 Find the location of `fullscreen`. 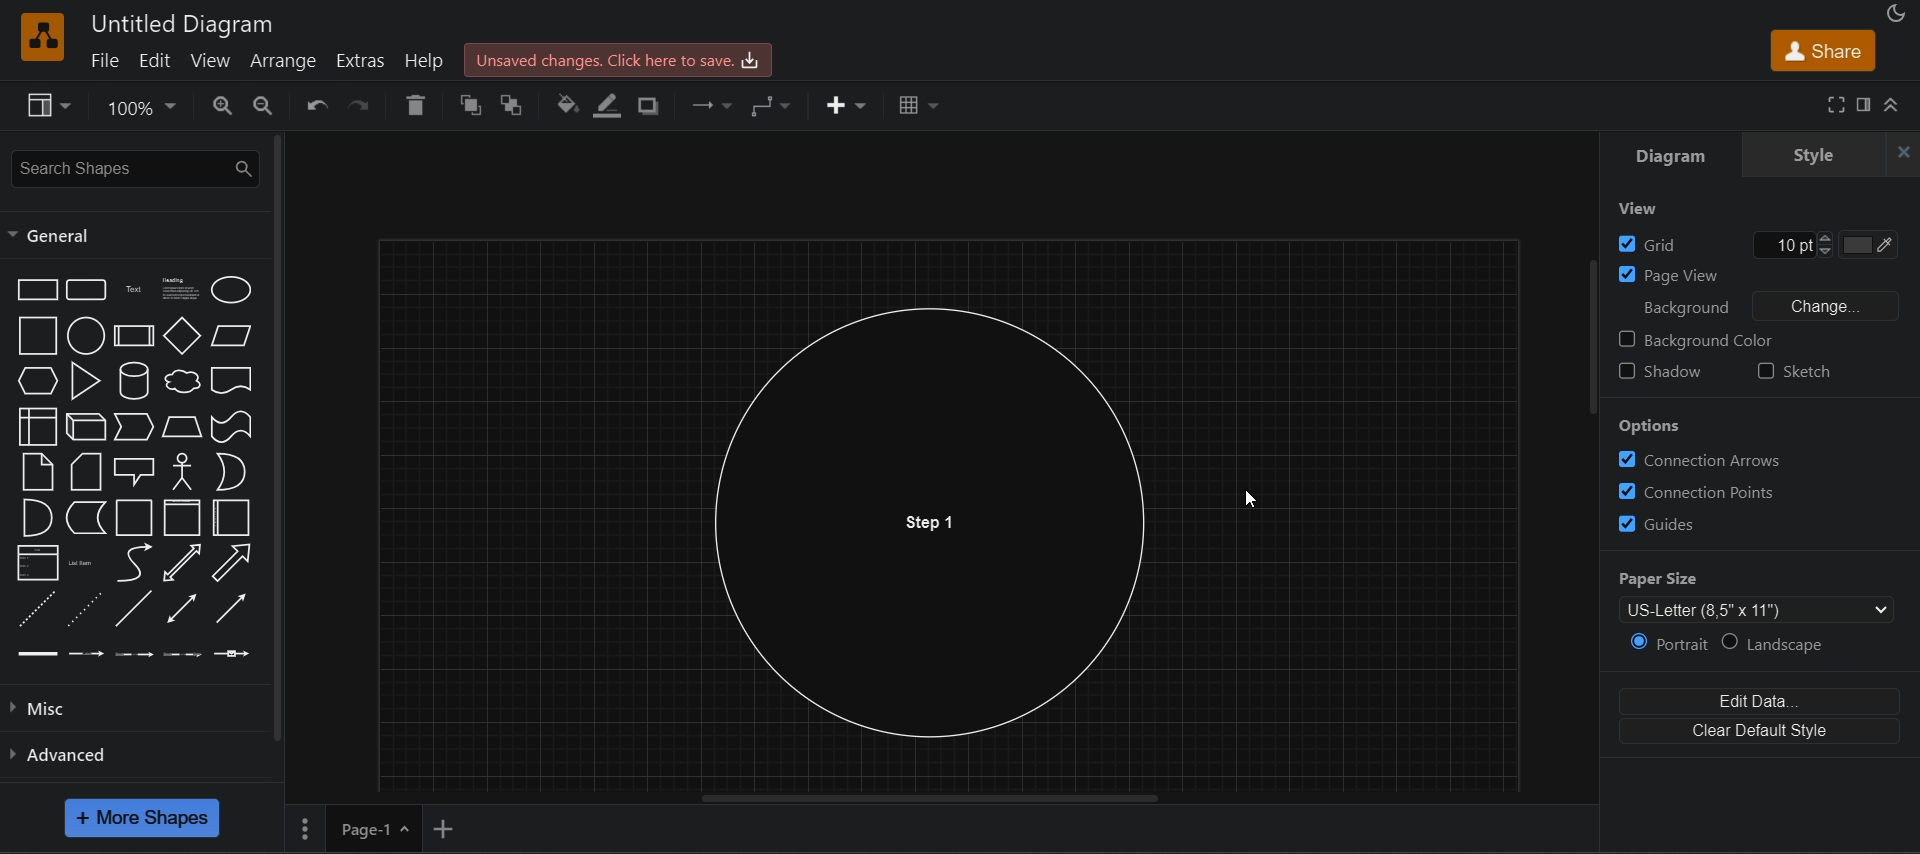

fullscreen is located at coordinates (1836, 105).